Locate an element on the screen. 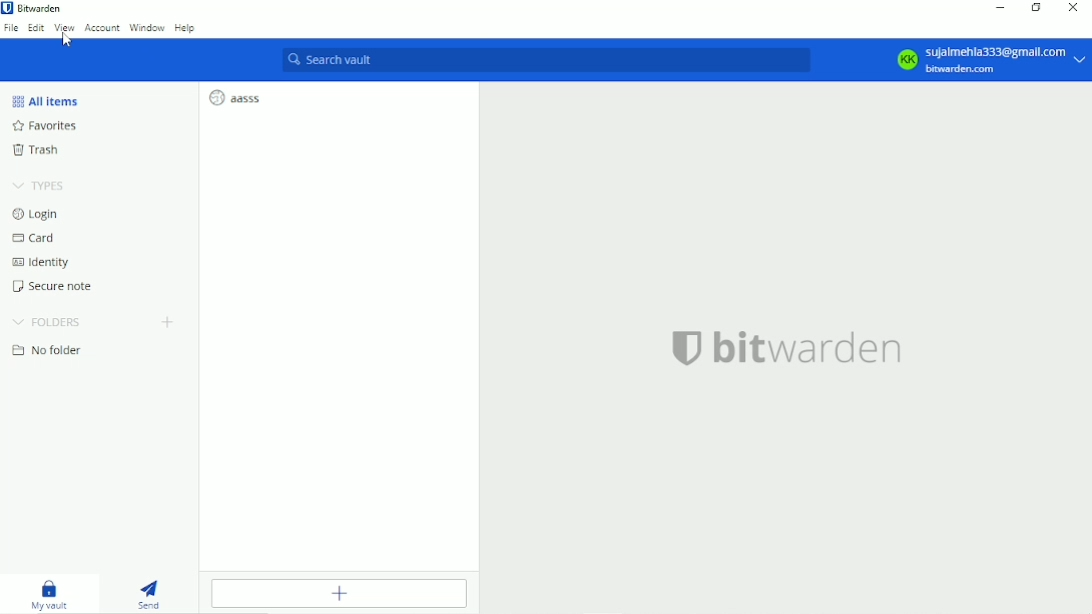 Image resolution: width=1092 pixels, height=614 pixels. Account option is located at coordinates (988, 60).